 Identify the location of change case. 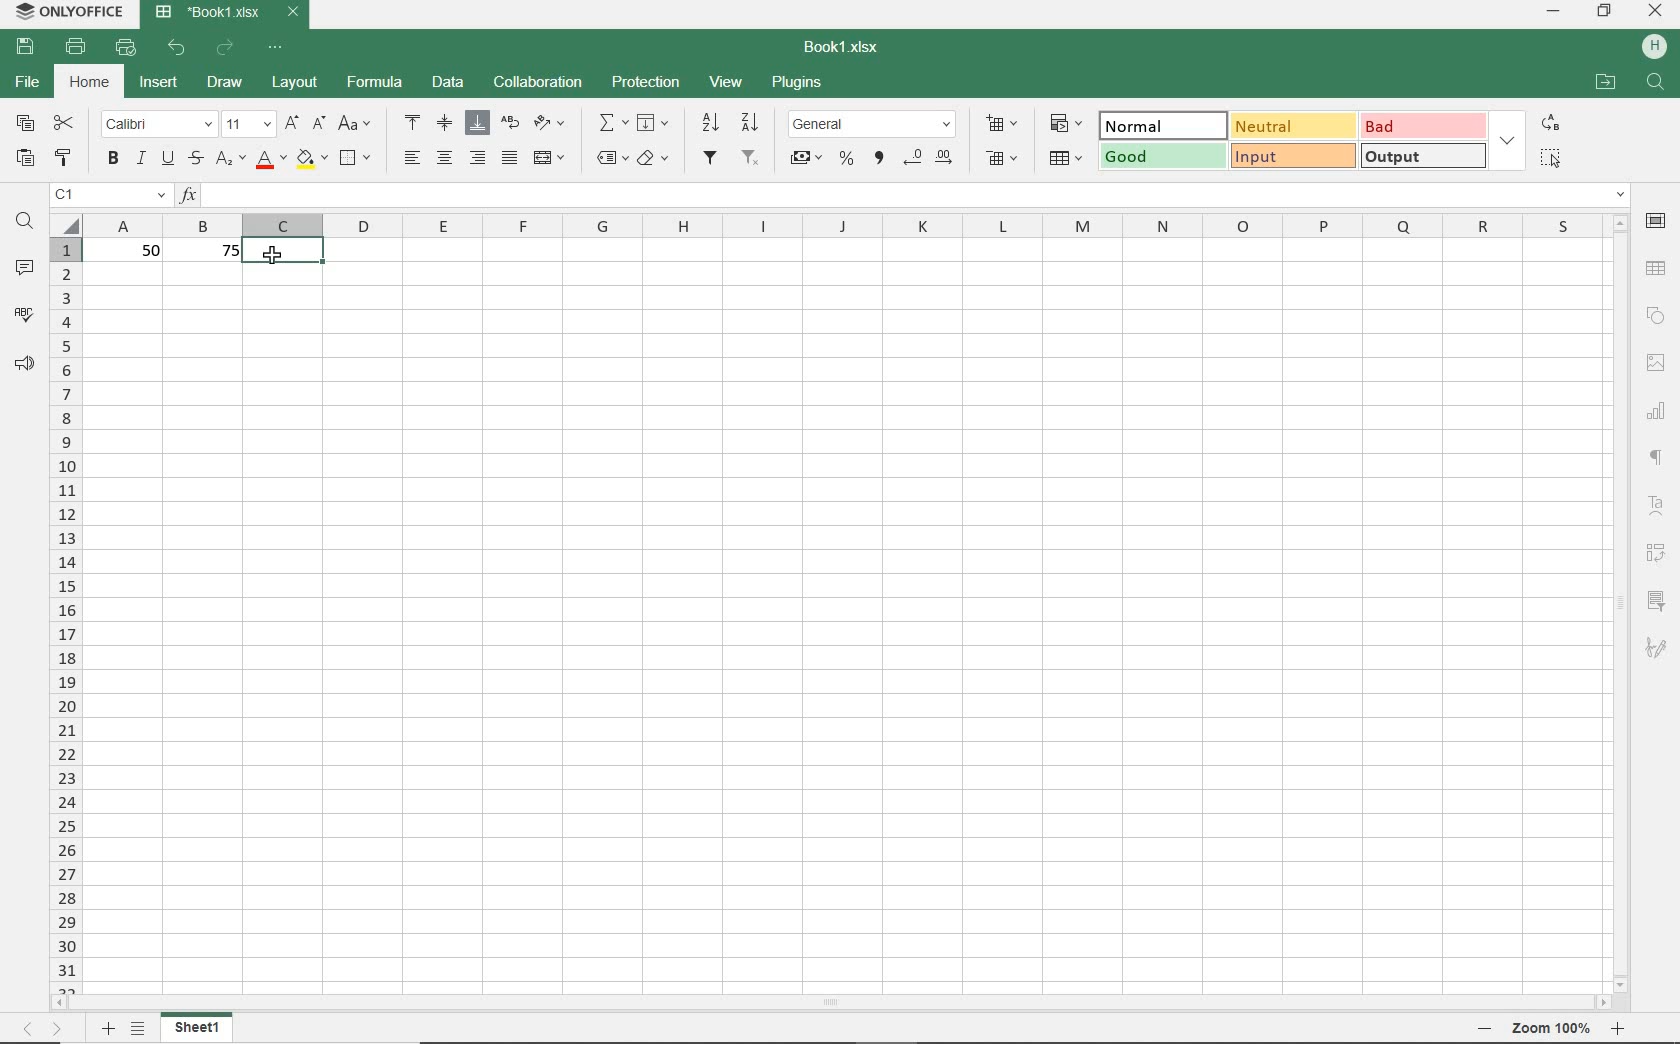
(355, 124).